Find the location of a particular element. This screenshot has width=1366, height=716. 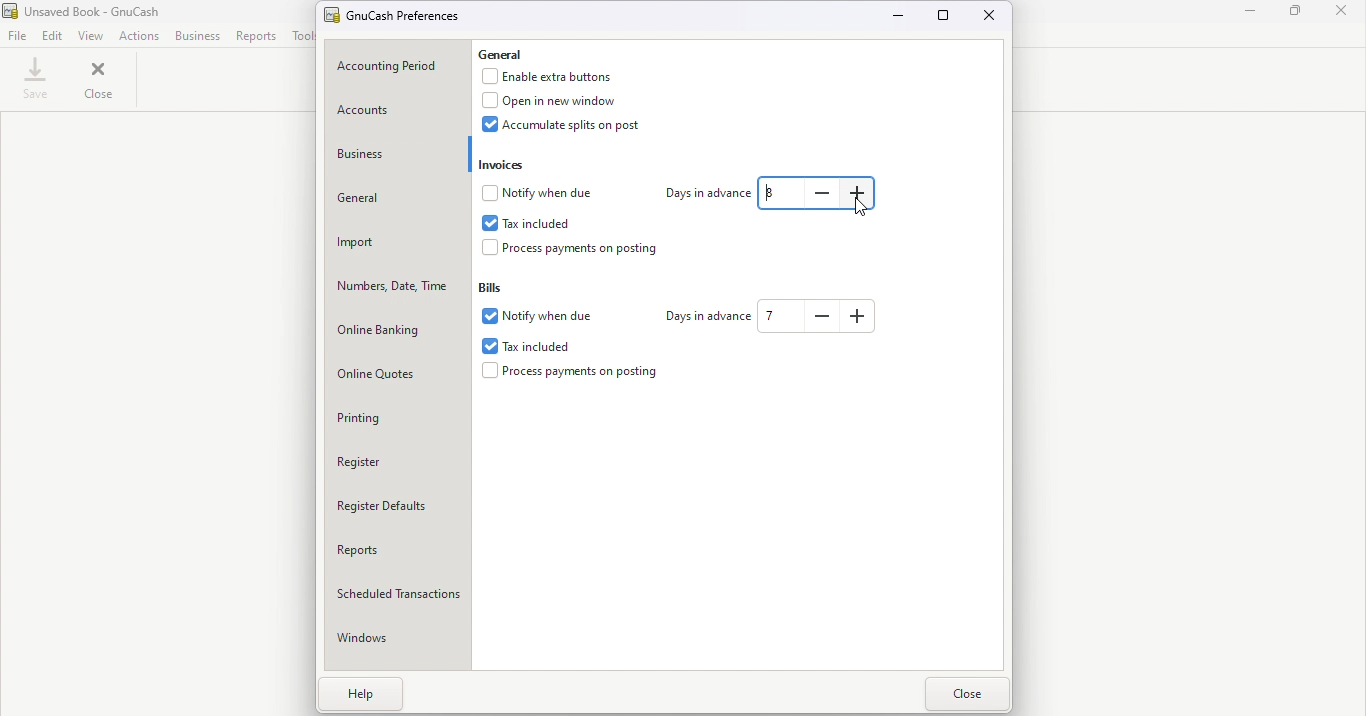

Business is located at coordinates (198, 35).